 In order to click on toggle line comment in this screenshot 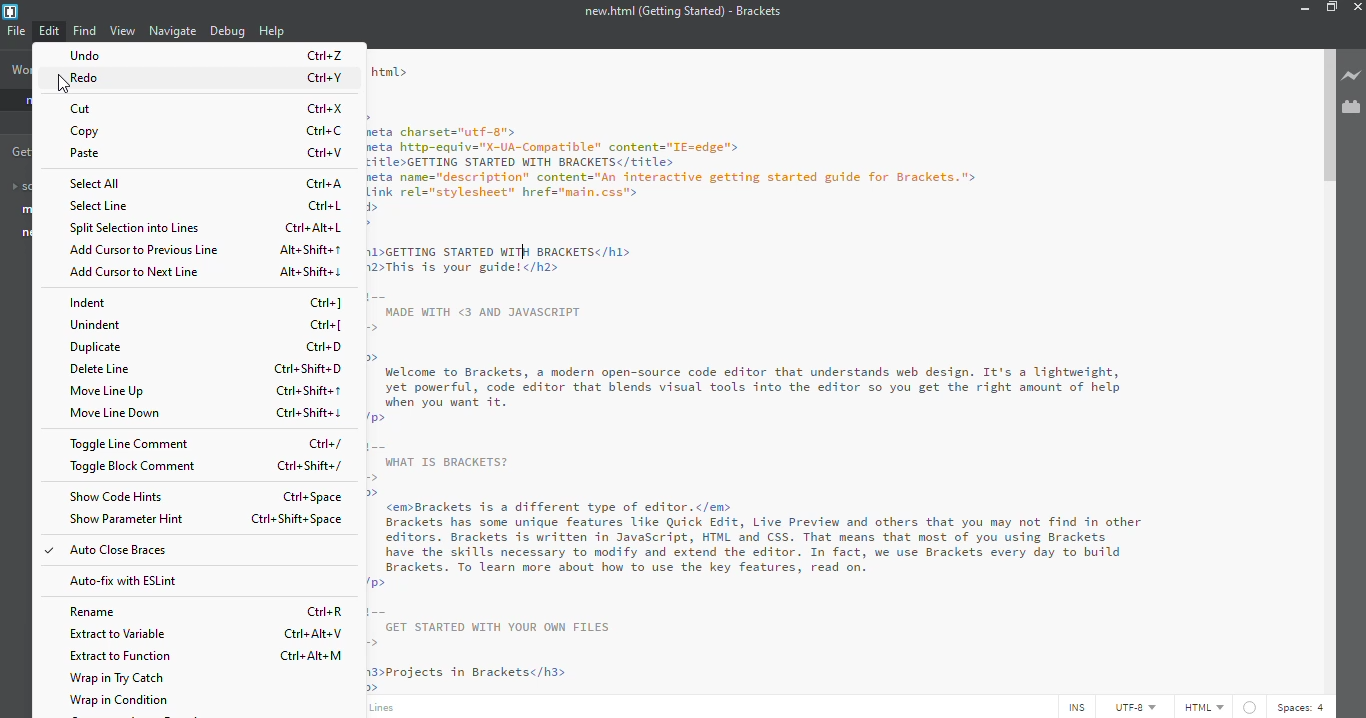, I will do `click(133, 444)`.